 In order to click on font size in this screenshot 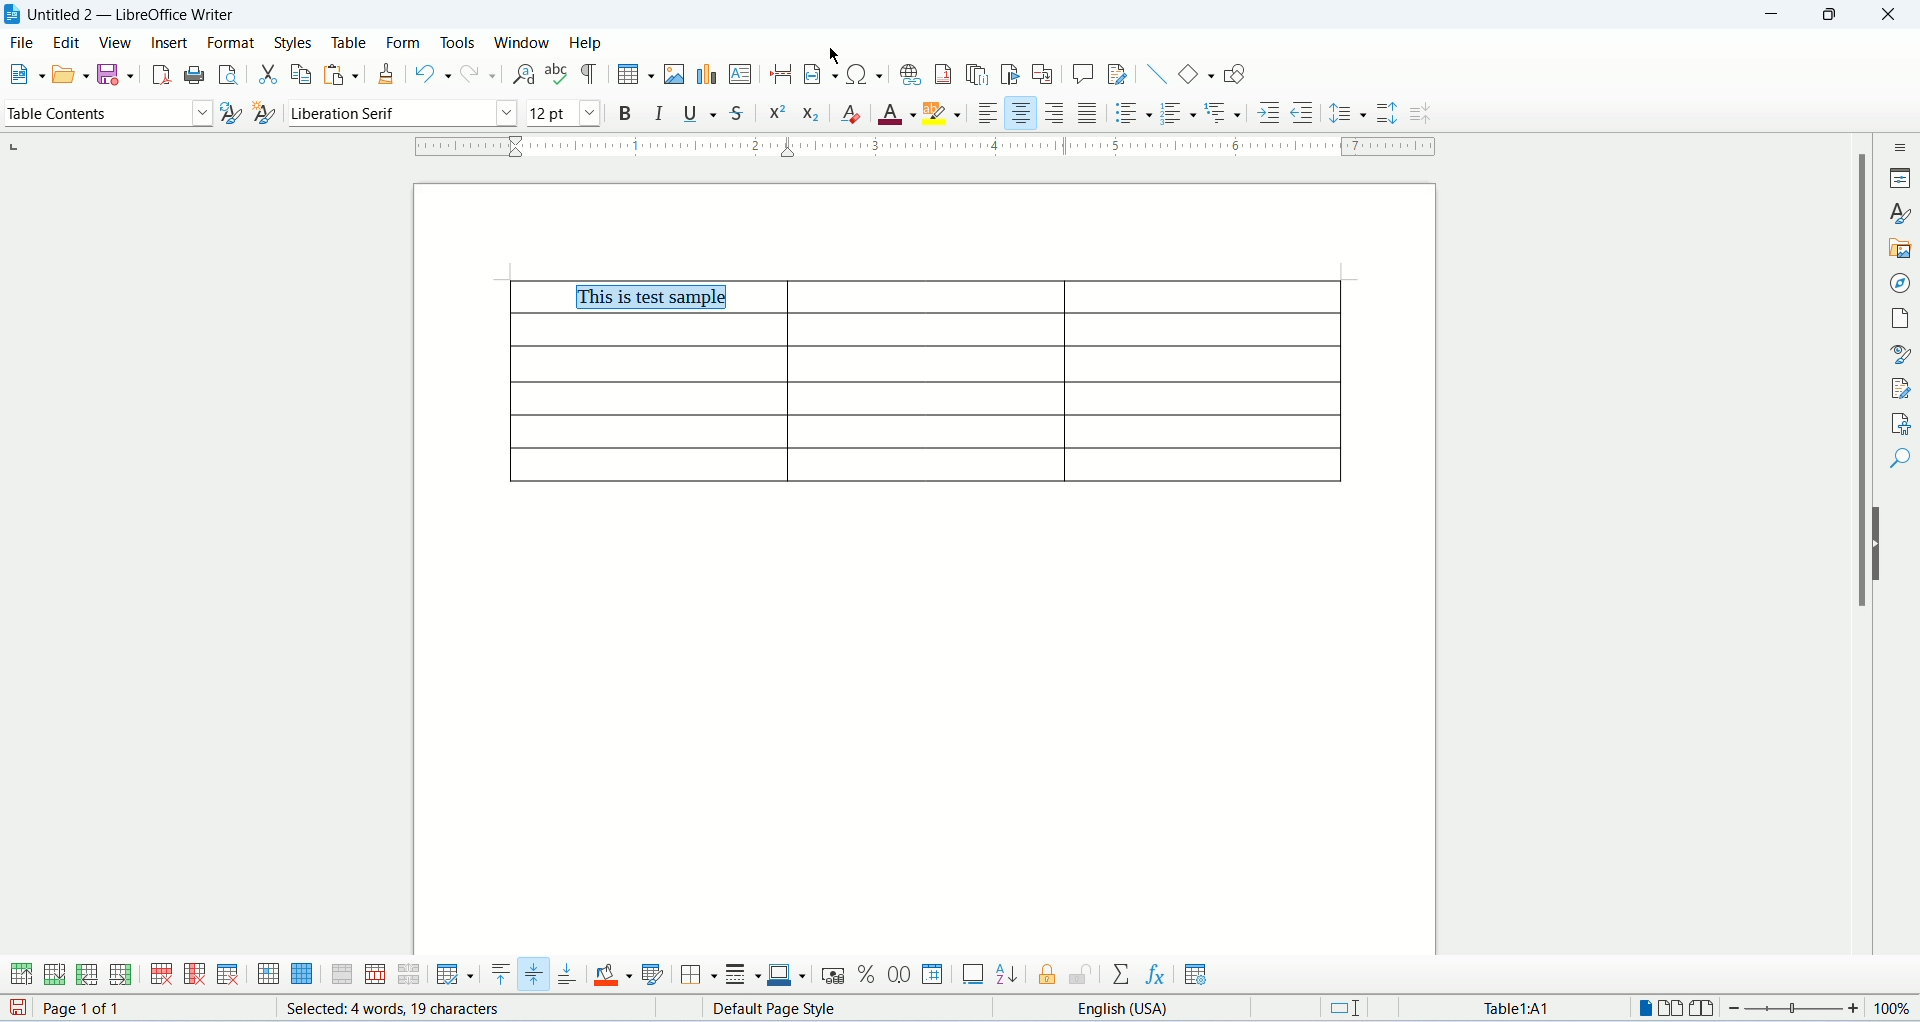, I will do `click(565, 114)`.